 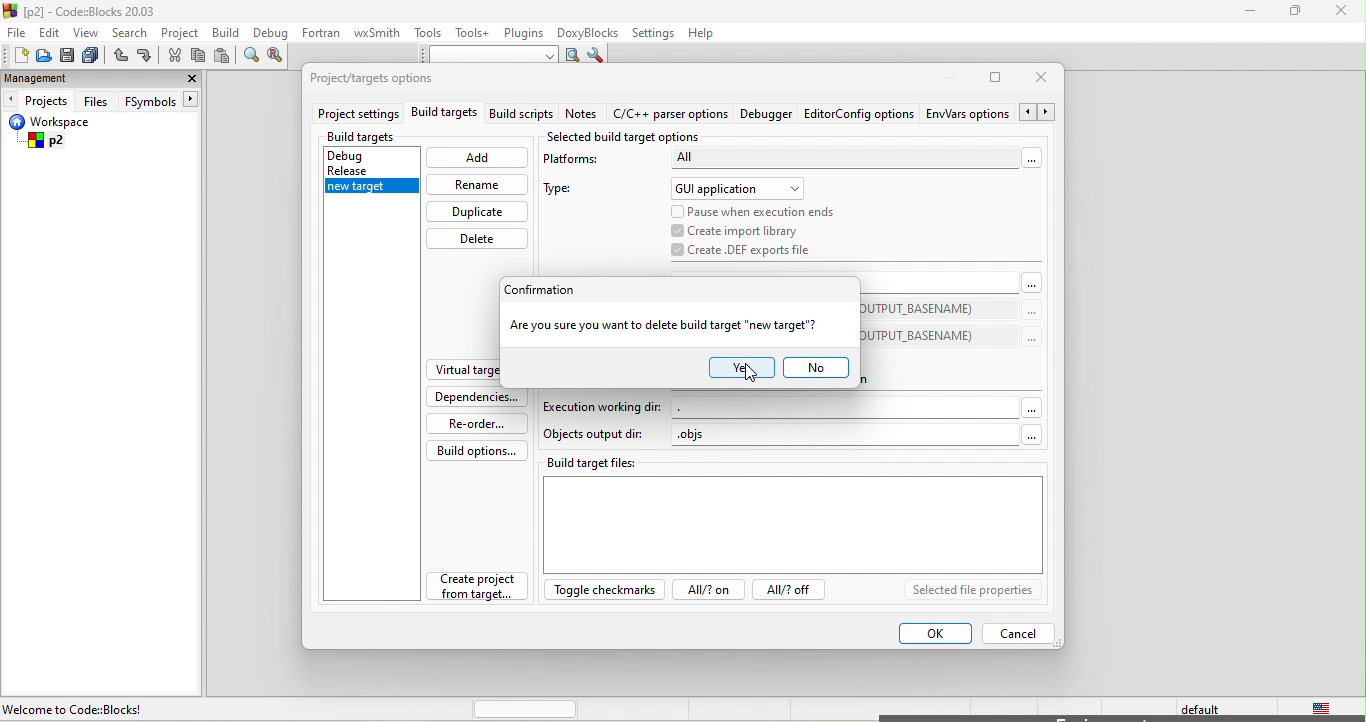 I want to click on note, so click(x=583, y=116).